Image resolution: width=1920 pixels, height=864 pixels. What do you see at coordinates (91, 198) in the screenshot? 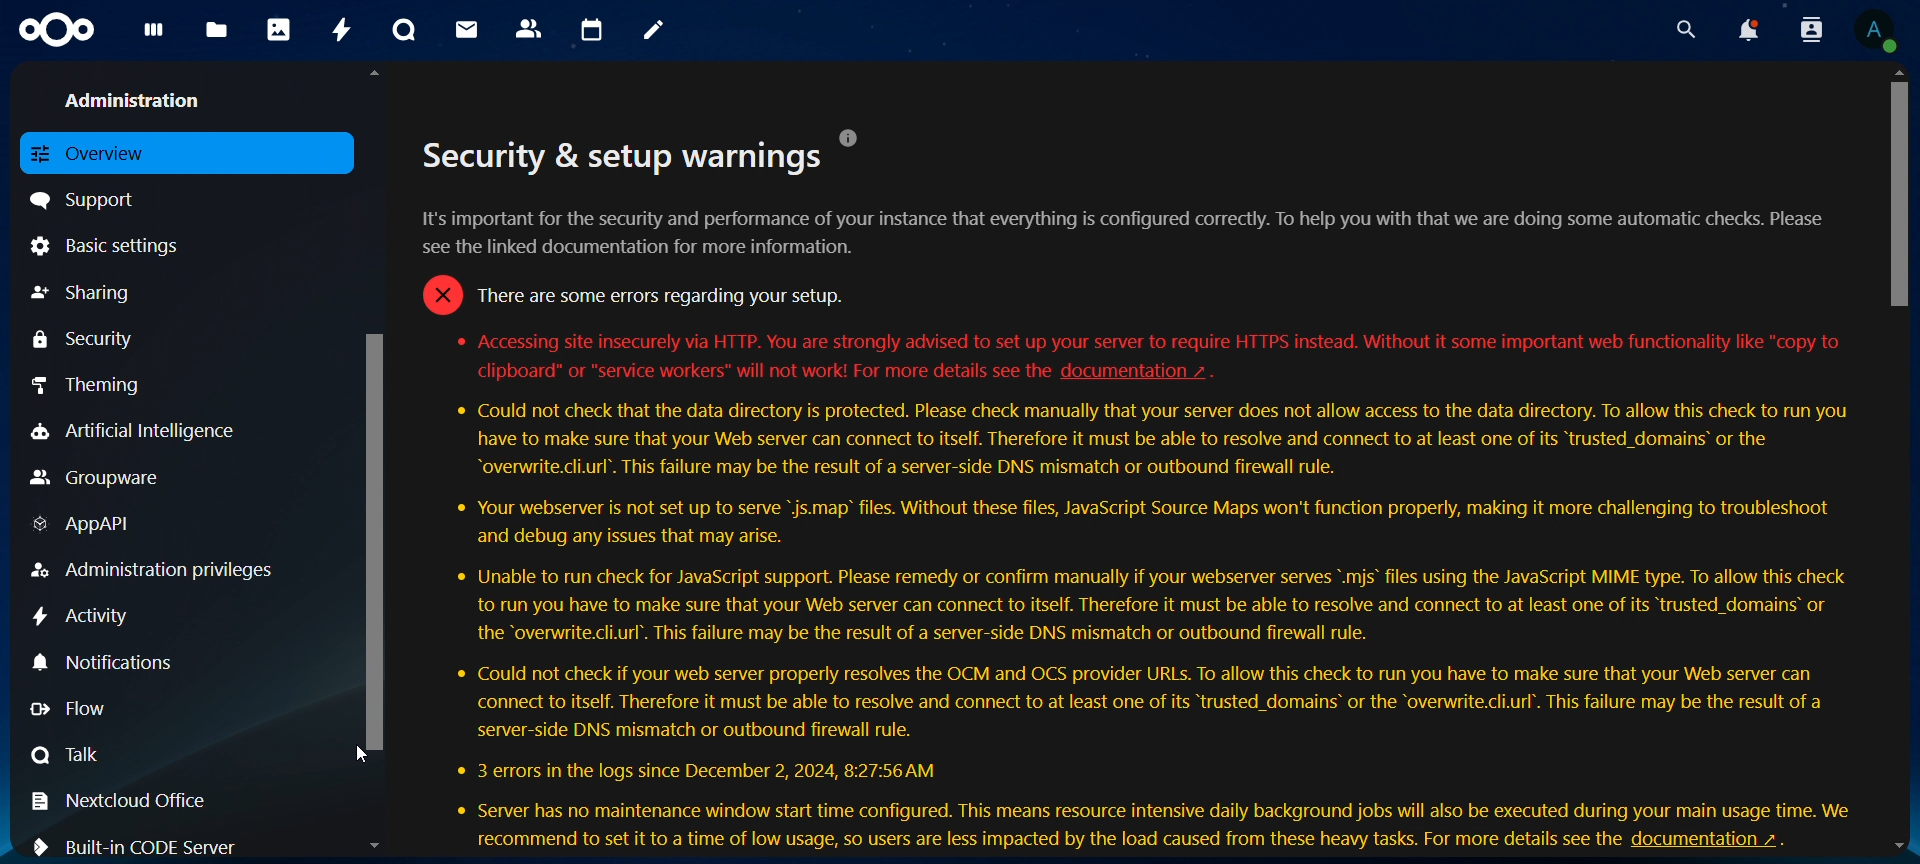
I see `support` at bounding box center [91, 198].